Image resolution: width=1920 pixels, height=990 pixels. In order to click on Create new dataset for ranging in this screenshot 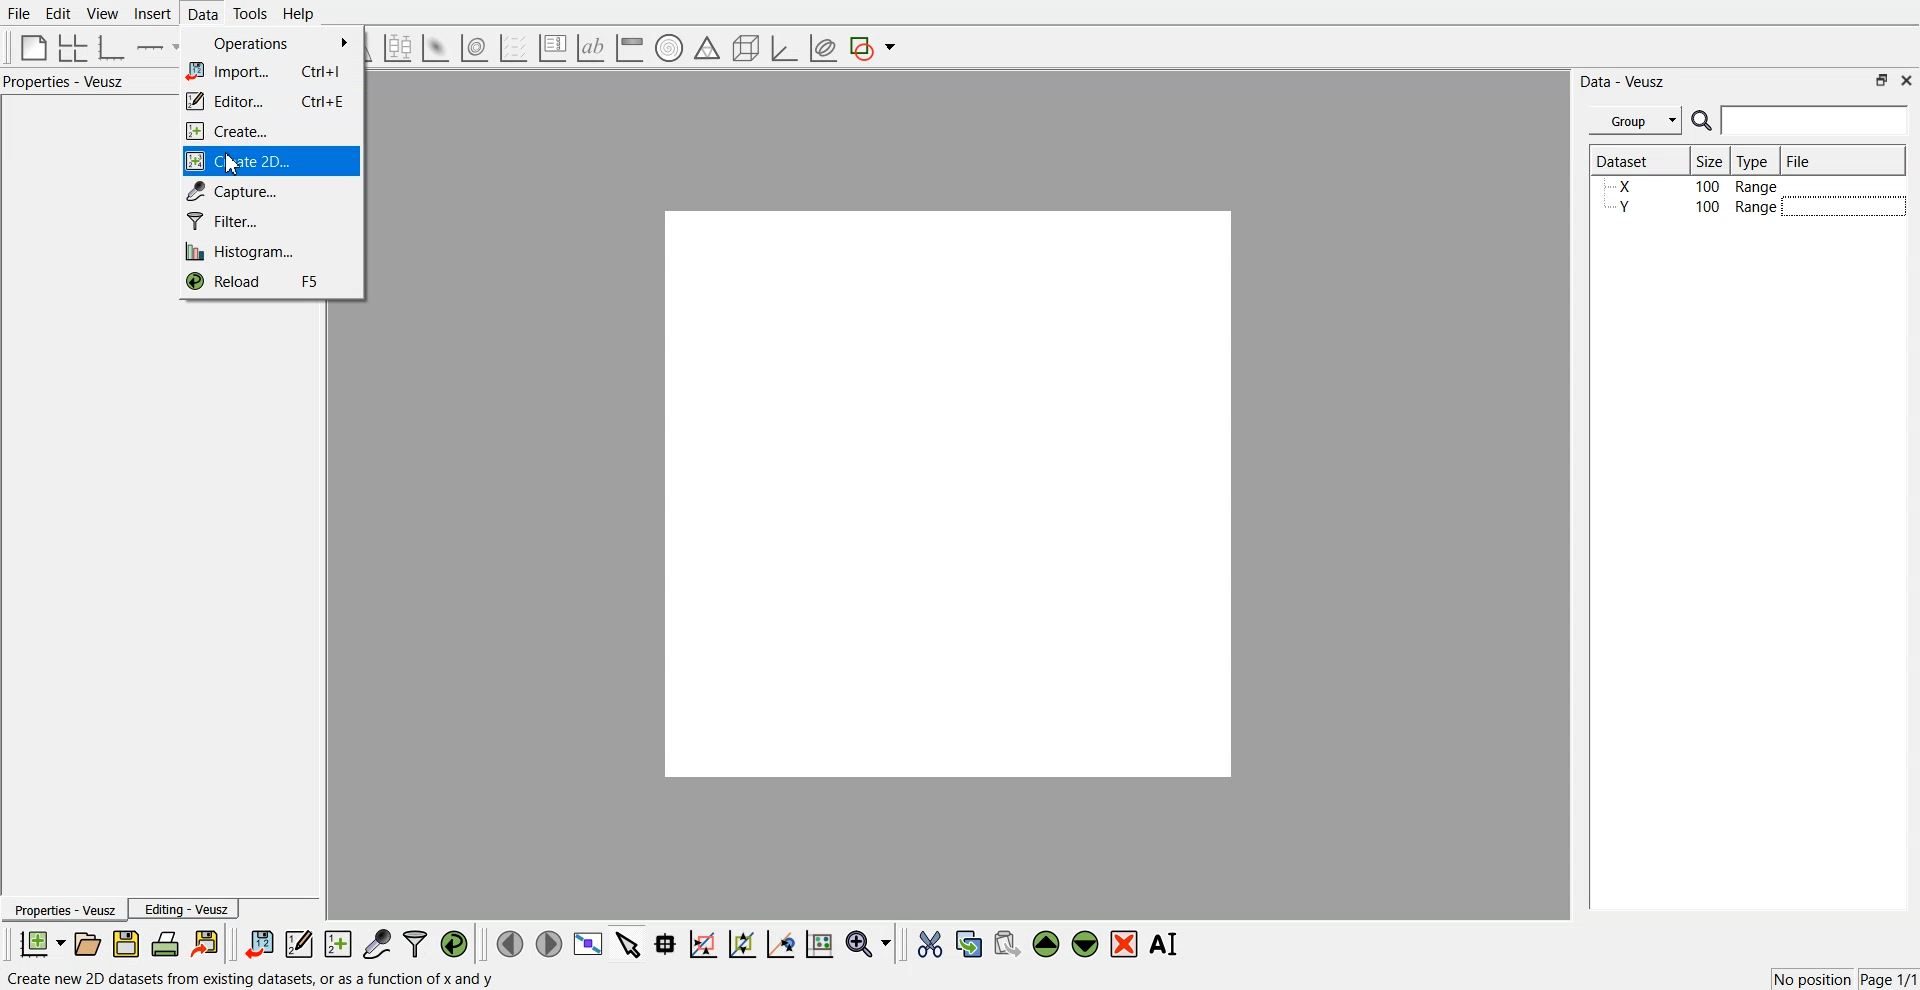, I will do `click(337, 944)`.